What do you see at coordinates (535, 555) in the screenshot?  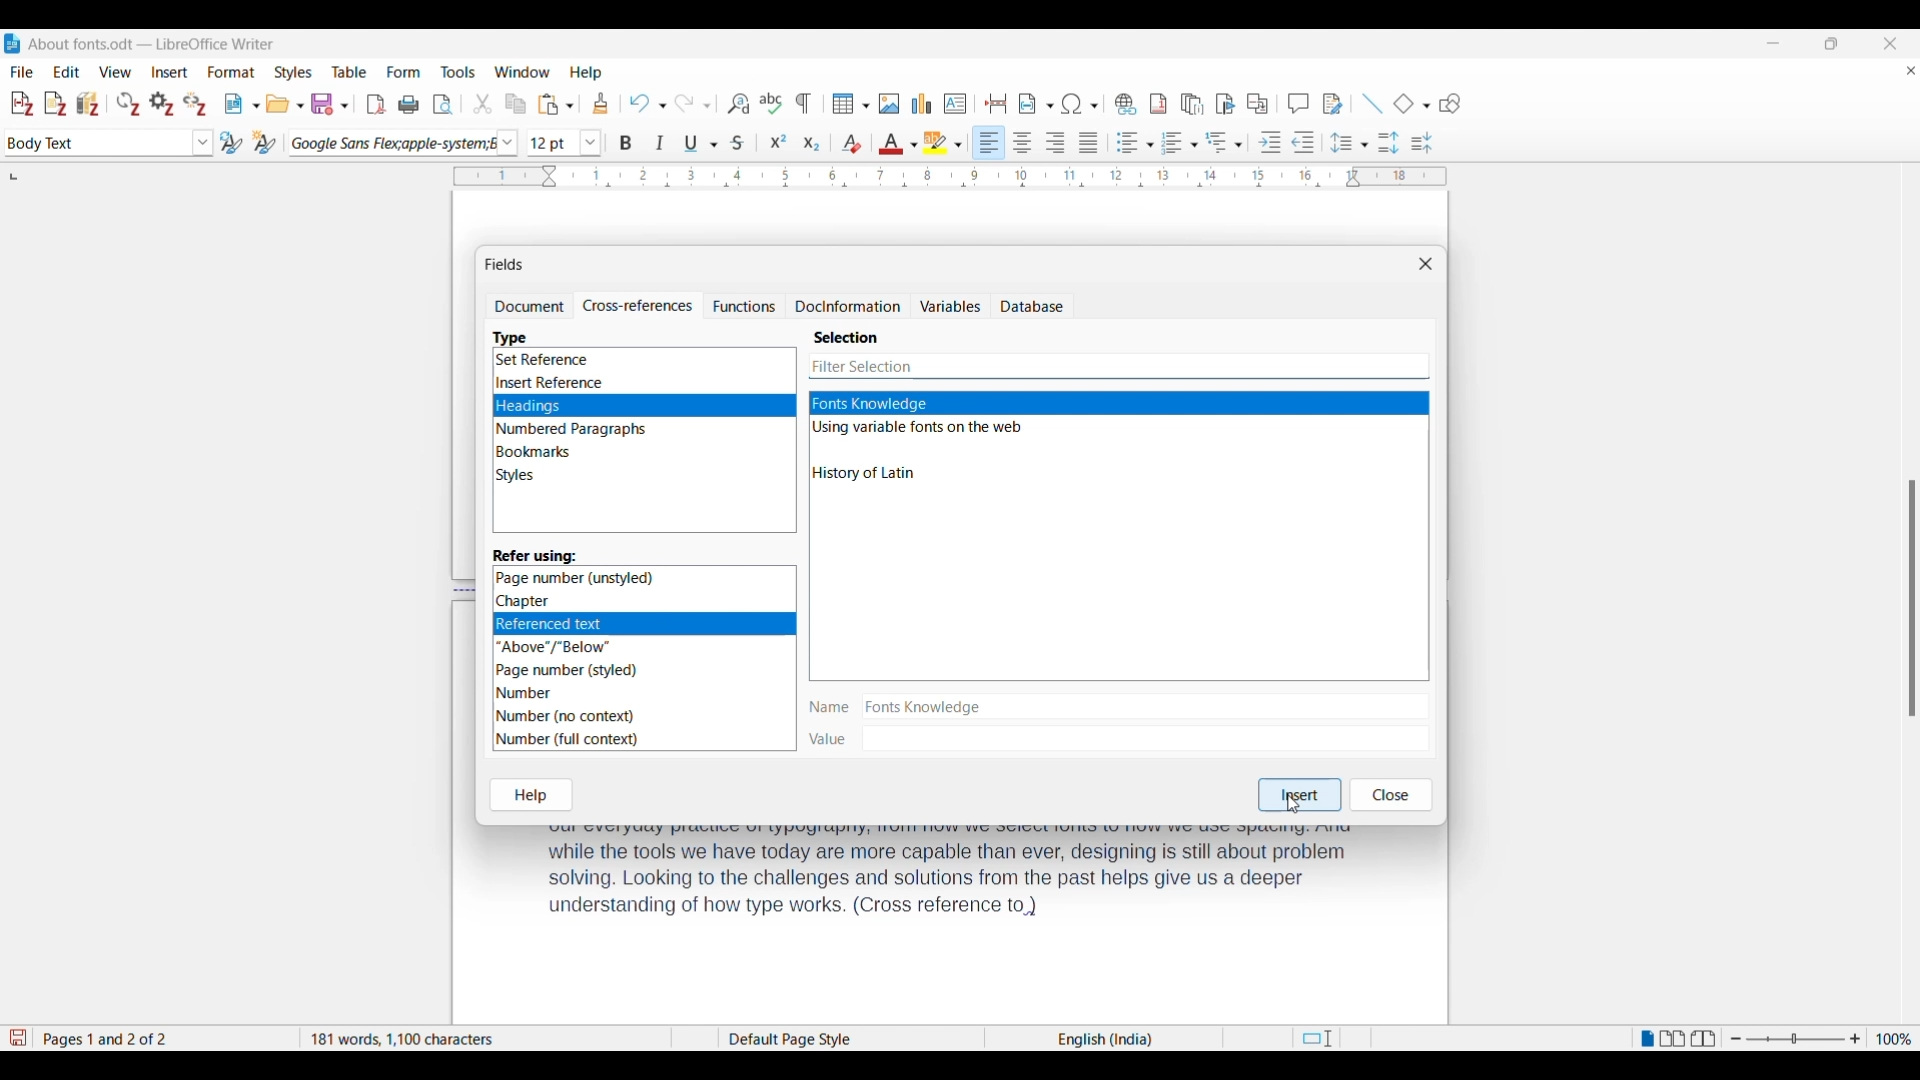 I see `Section title` at bounding box center [535, 555].